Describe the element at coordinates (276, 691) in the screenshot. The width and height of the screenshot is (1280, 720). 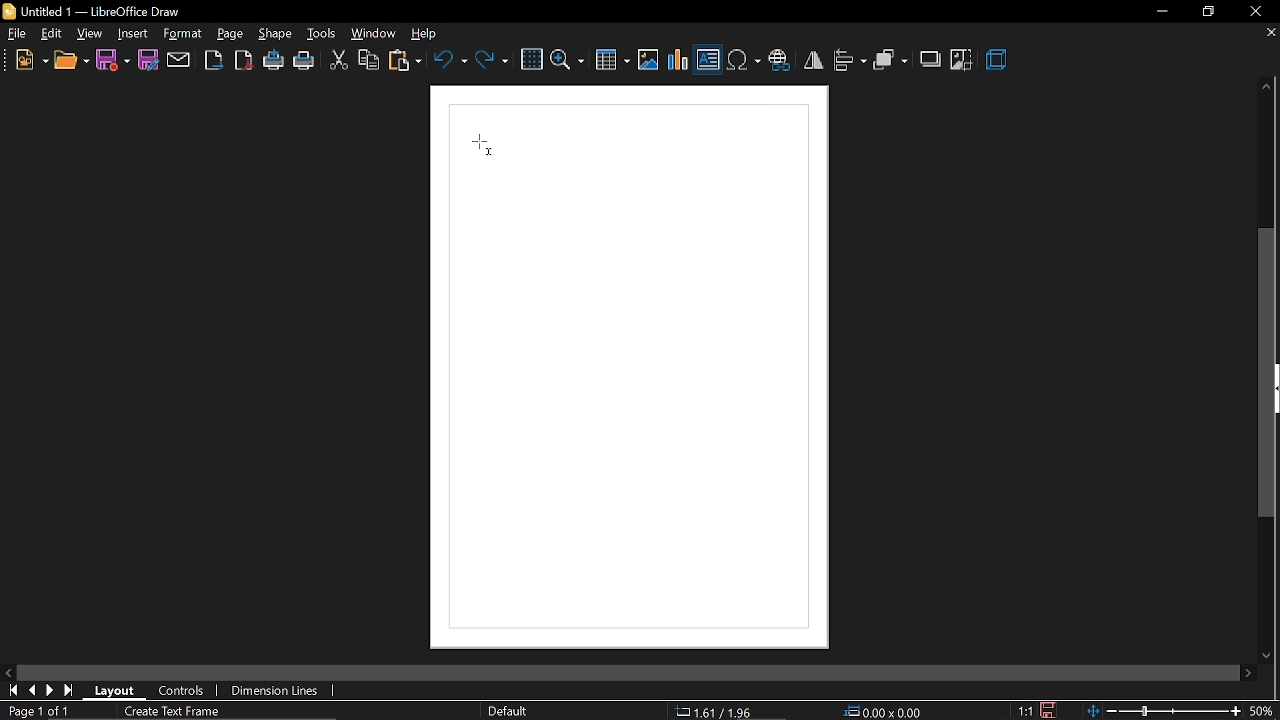
I see `dimension lines` at that location.